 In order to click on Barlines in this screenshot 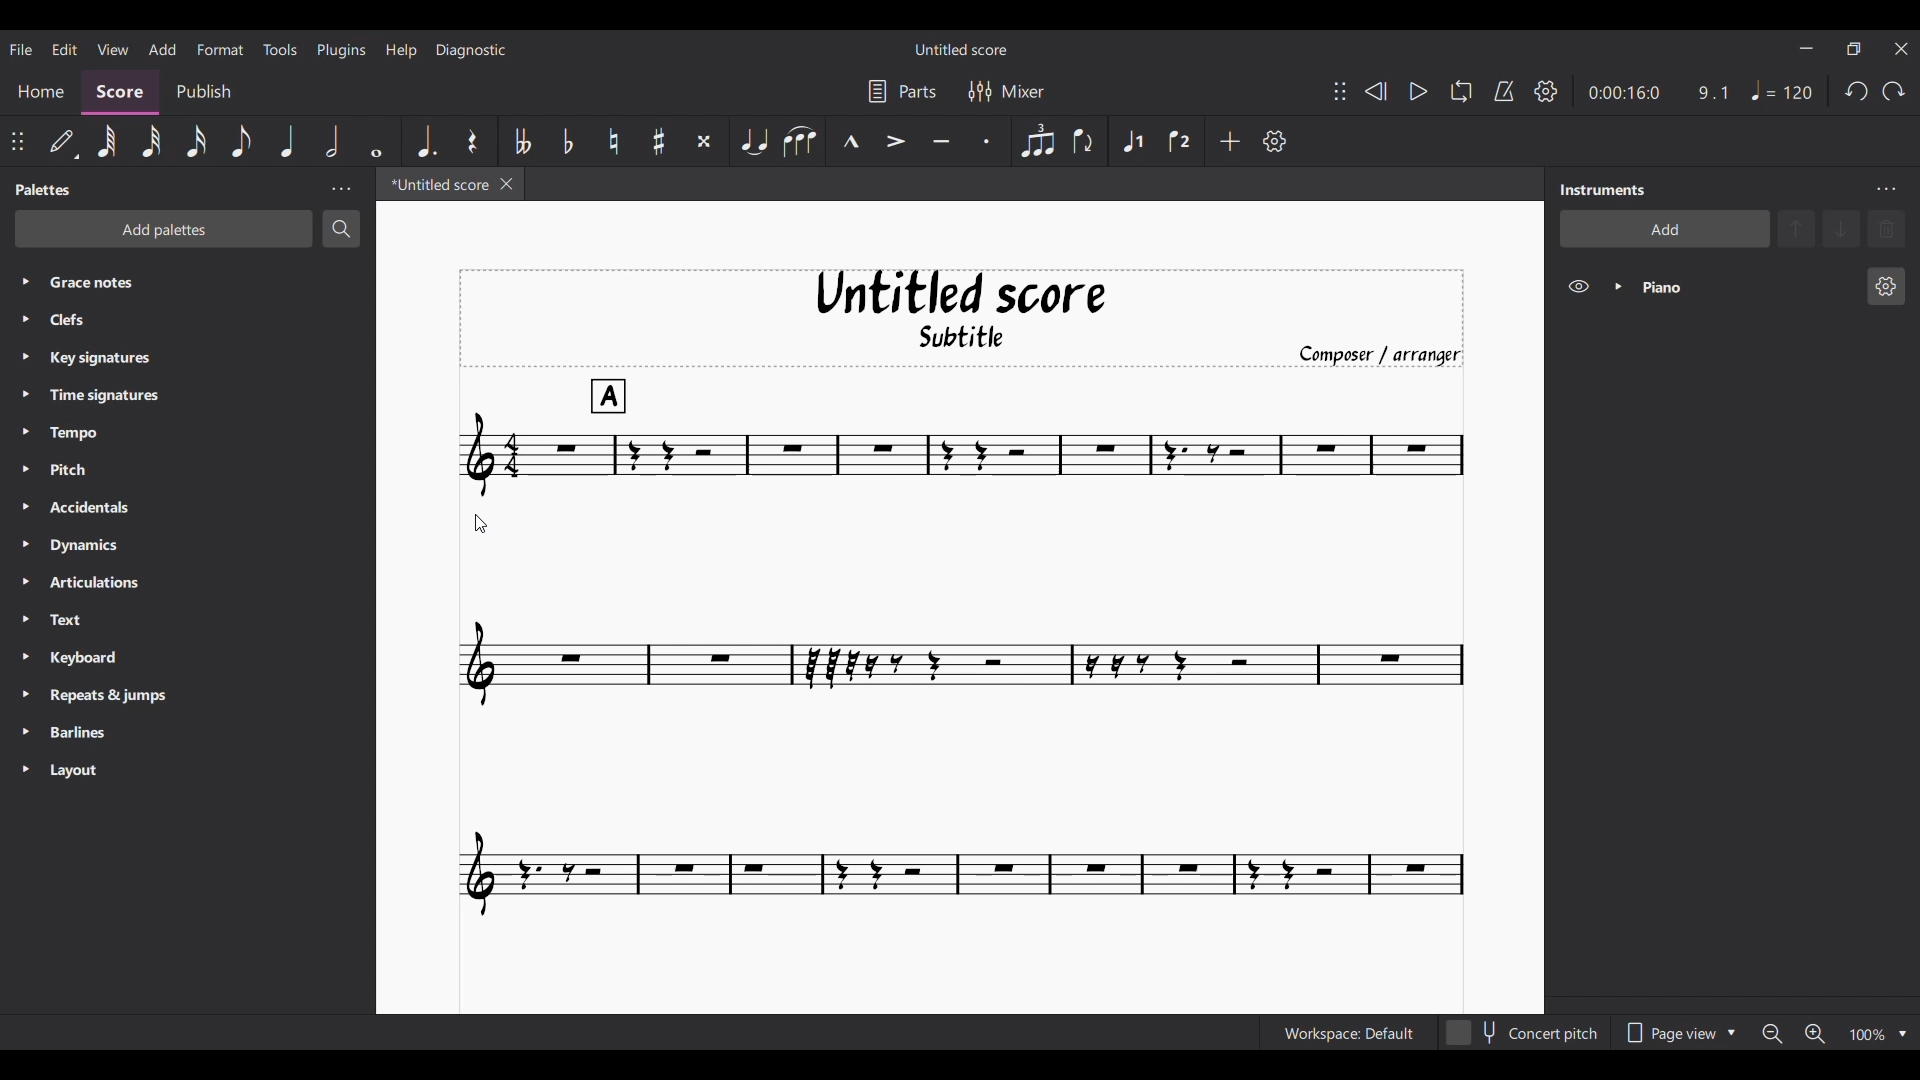, I will do `click(108, 734)`.